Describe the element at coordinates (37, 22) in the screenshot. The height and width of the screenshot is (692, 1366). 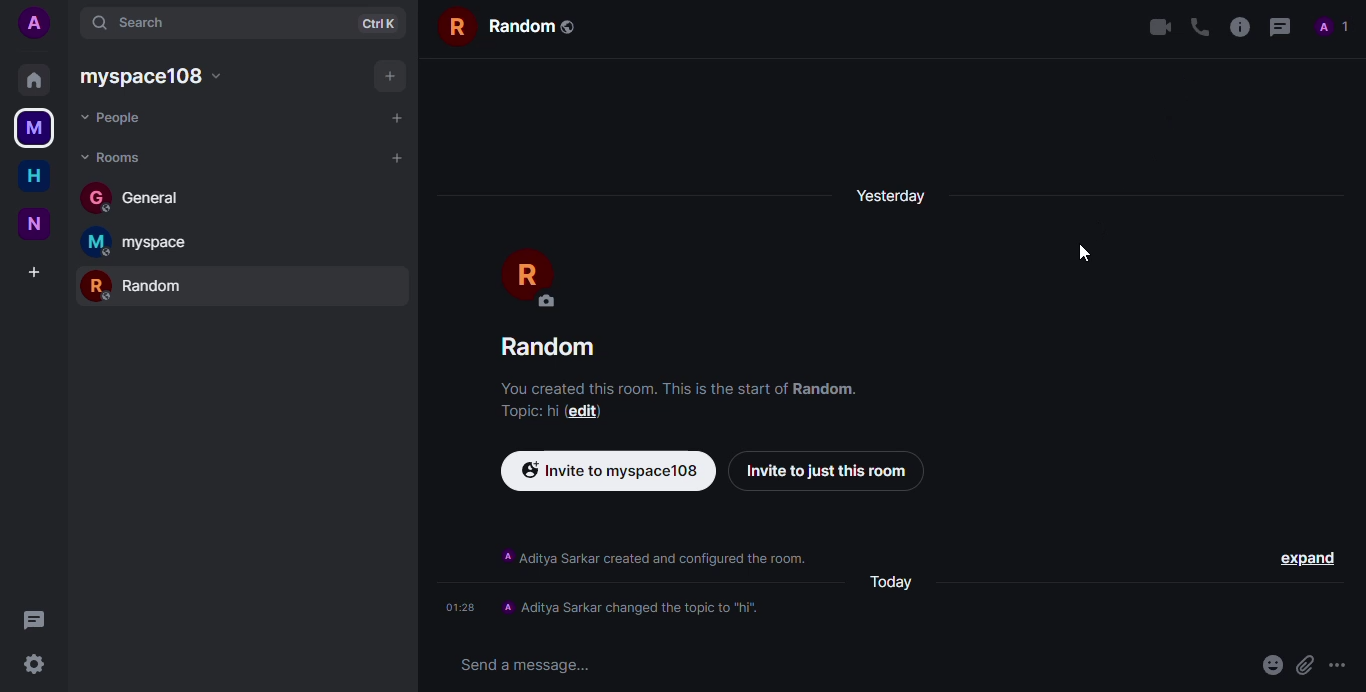
I see `add profile picture` at that location.